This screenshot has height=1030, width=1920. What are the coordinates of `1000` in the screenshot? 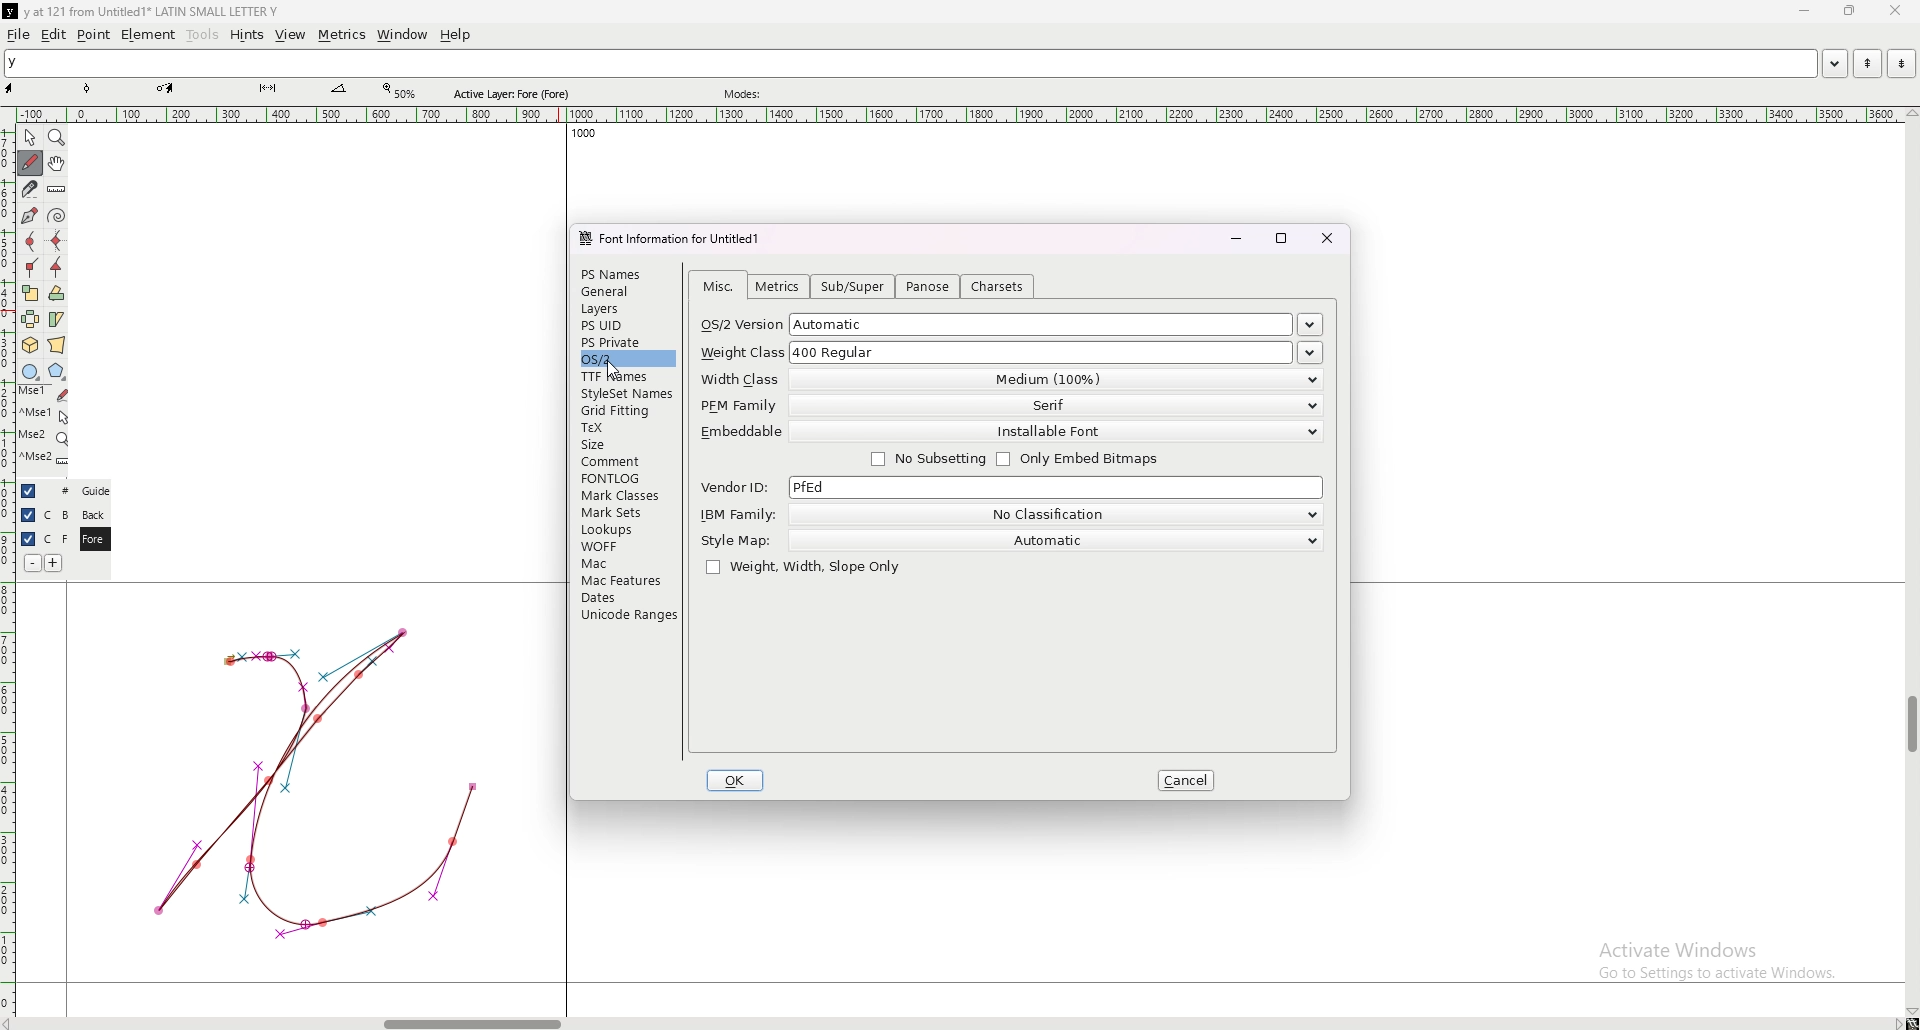 It's located at (579, 136).